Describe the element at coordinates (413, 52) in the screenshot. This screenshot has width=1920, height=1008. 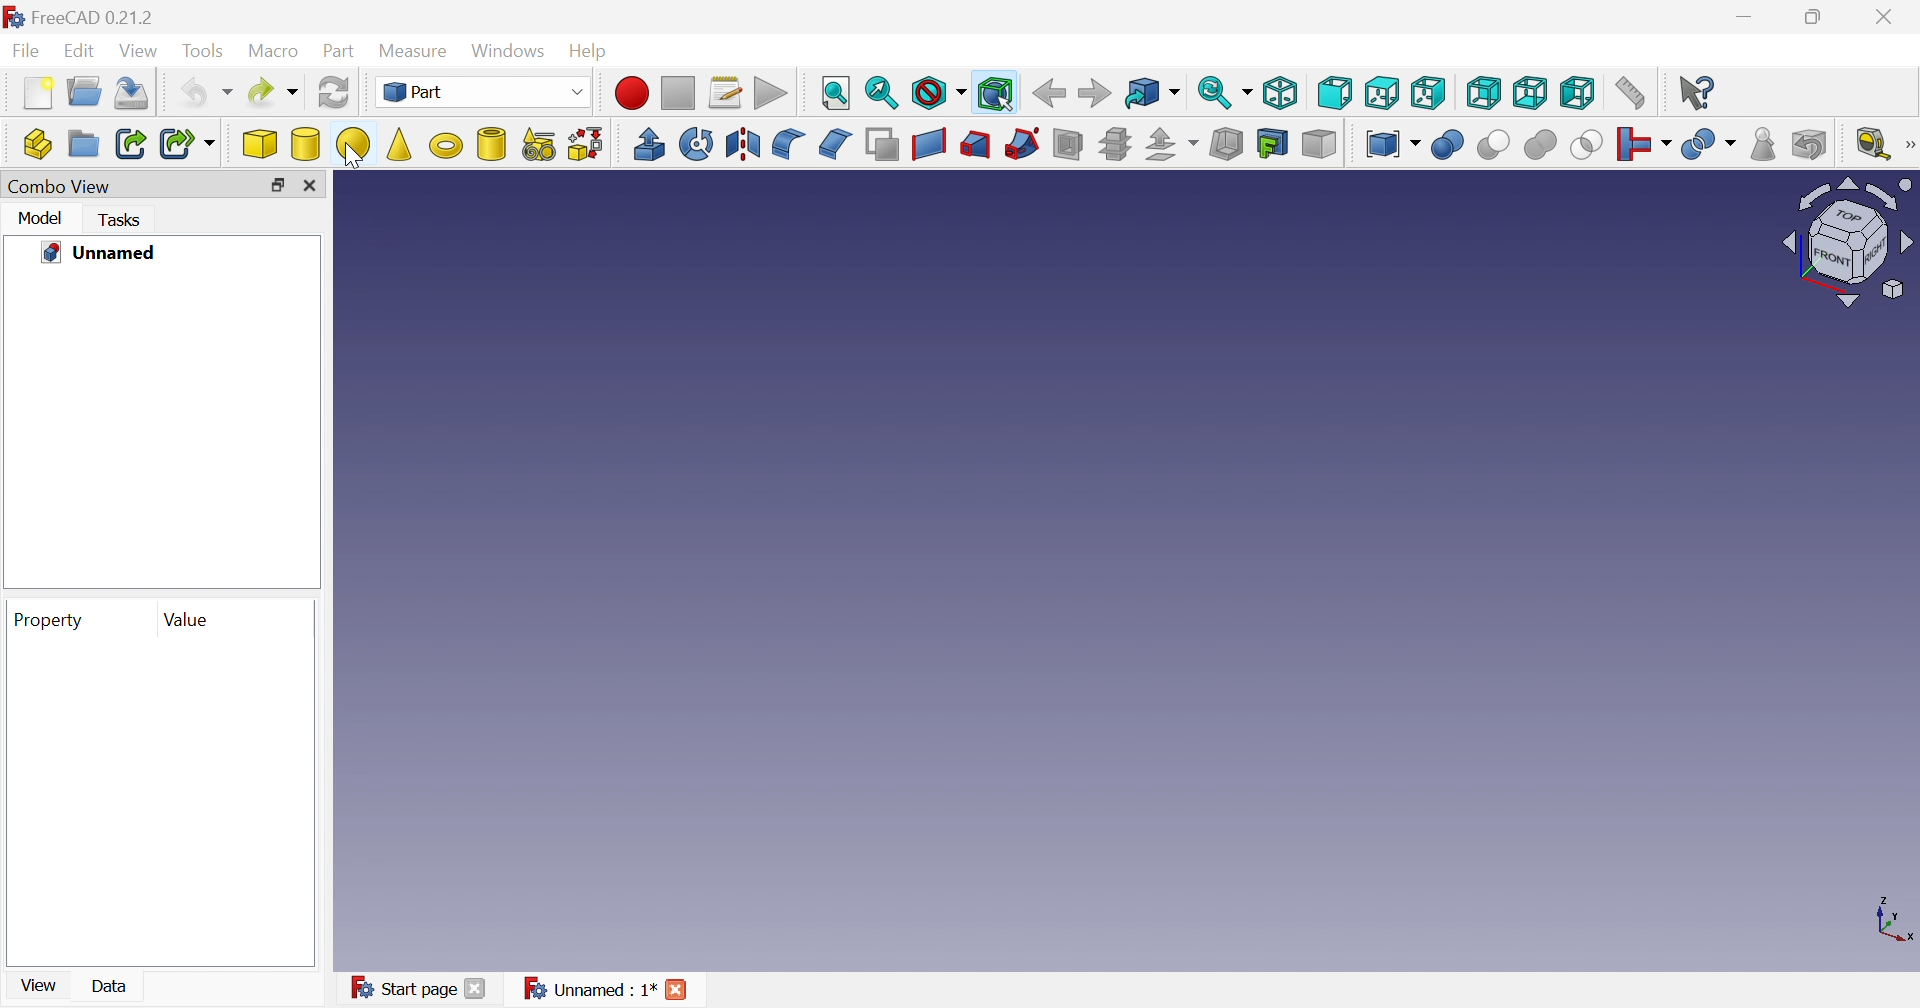
I see `Measure` at that location.